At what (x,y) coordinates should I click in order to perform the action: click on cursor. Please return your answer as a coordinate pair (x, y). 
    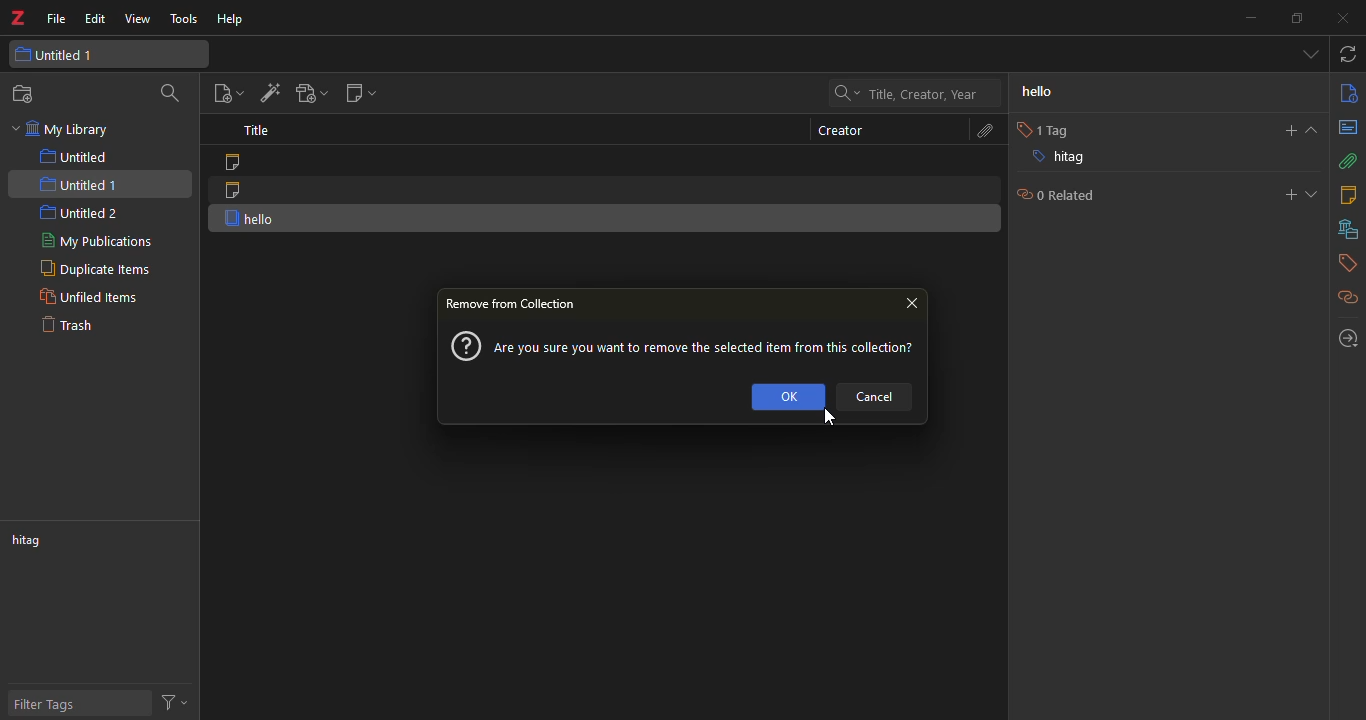
    Looking at the image, I should click on (828, 425).